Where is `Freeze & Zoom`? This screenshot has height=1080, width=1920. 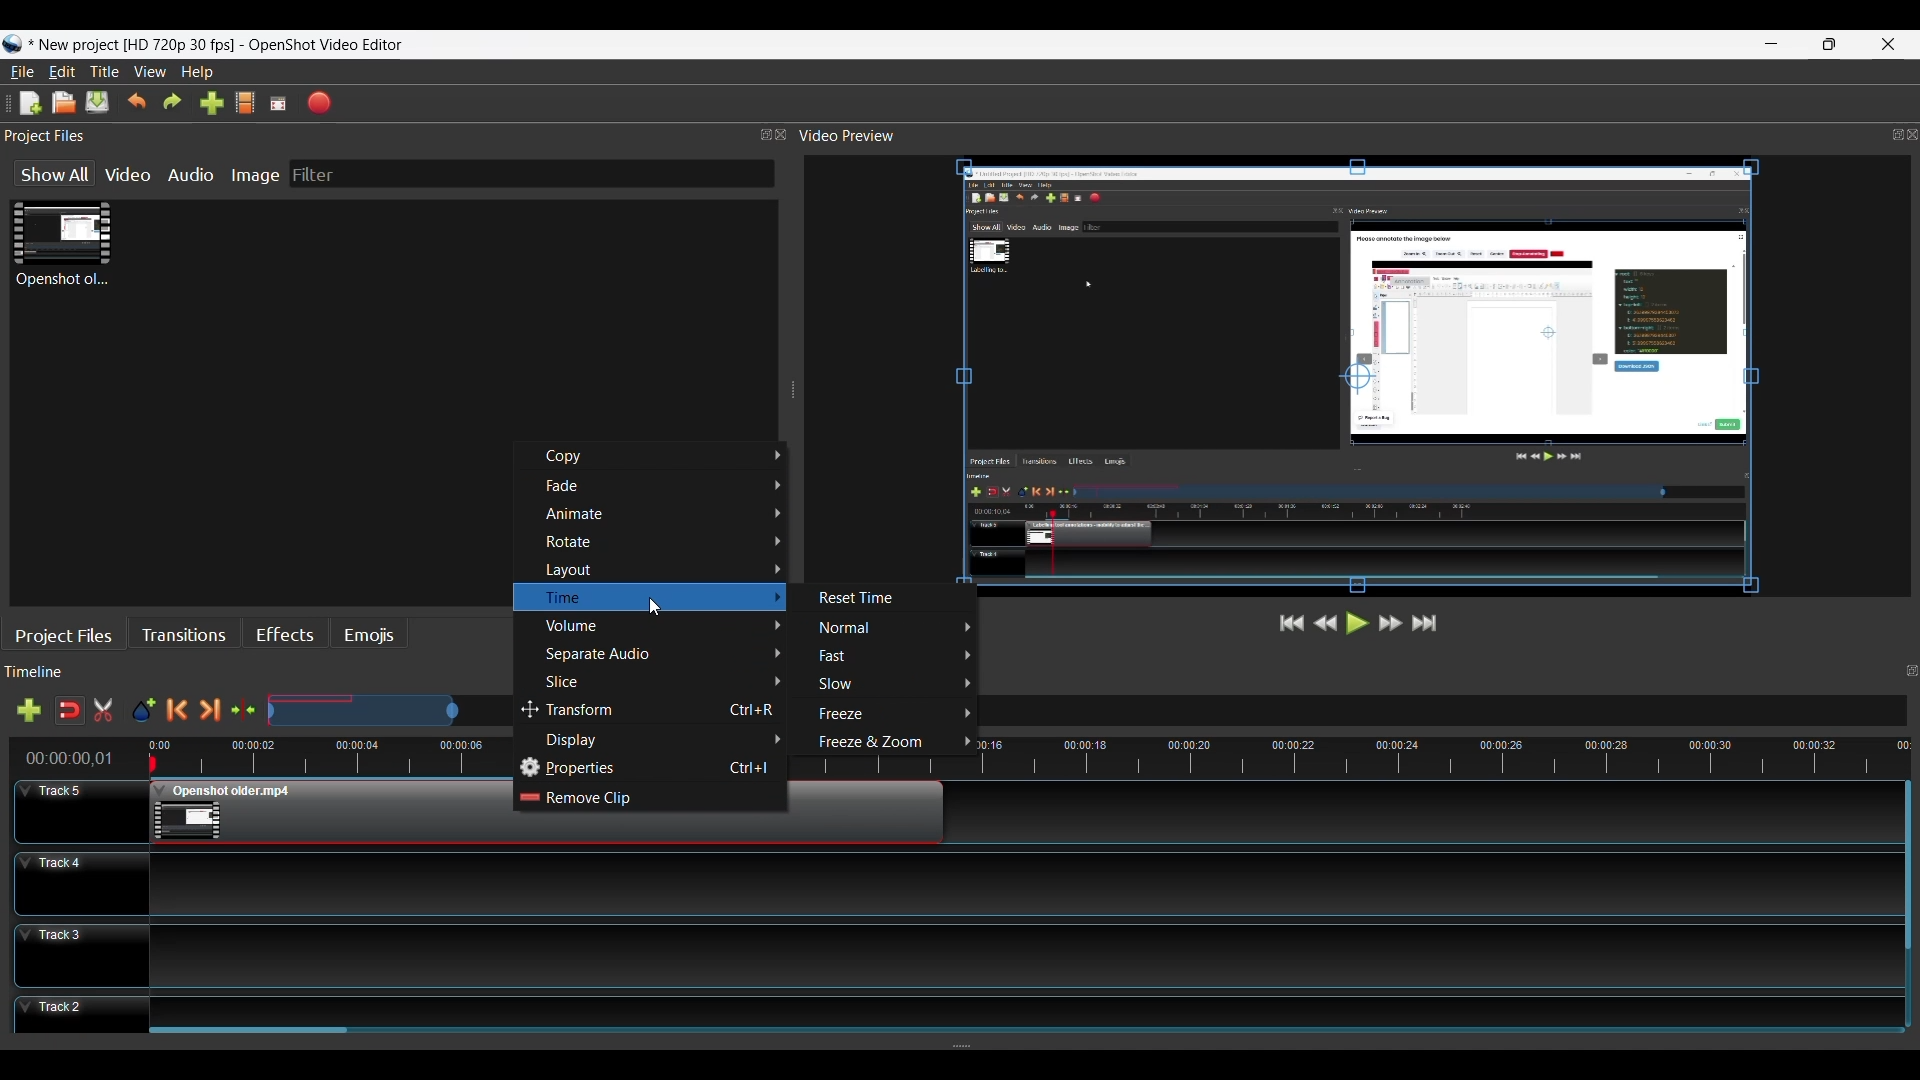
Freeze & Zoom is located at coordinates (887, 743).